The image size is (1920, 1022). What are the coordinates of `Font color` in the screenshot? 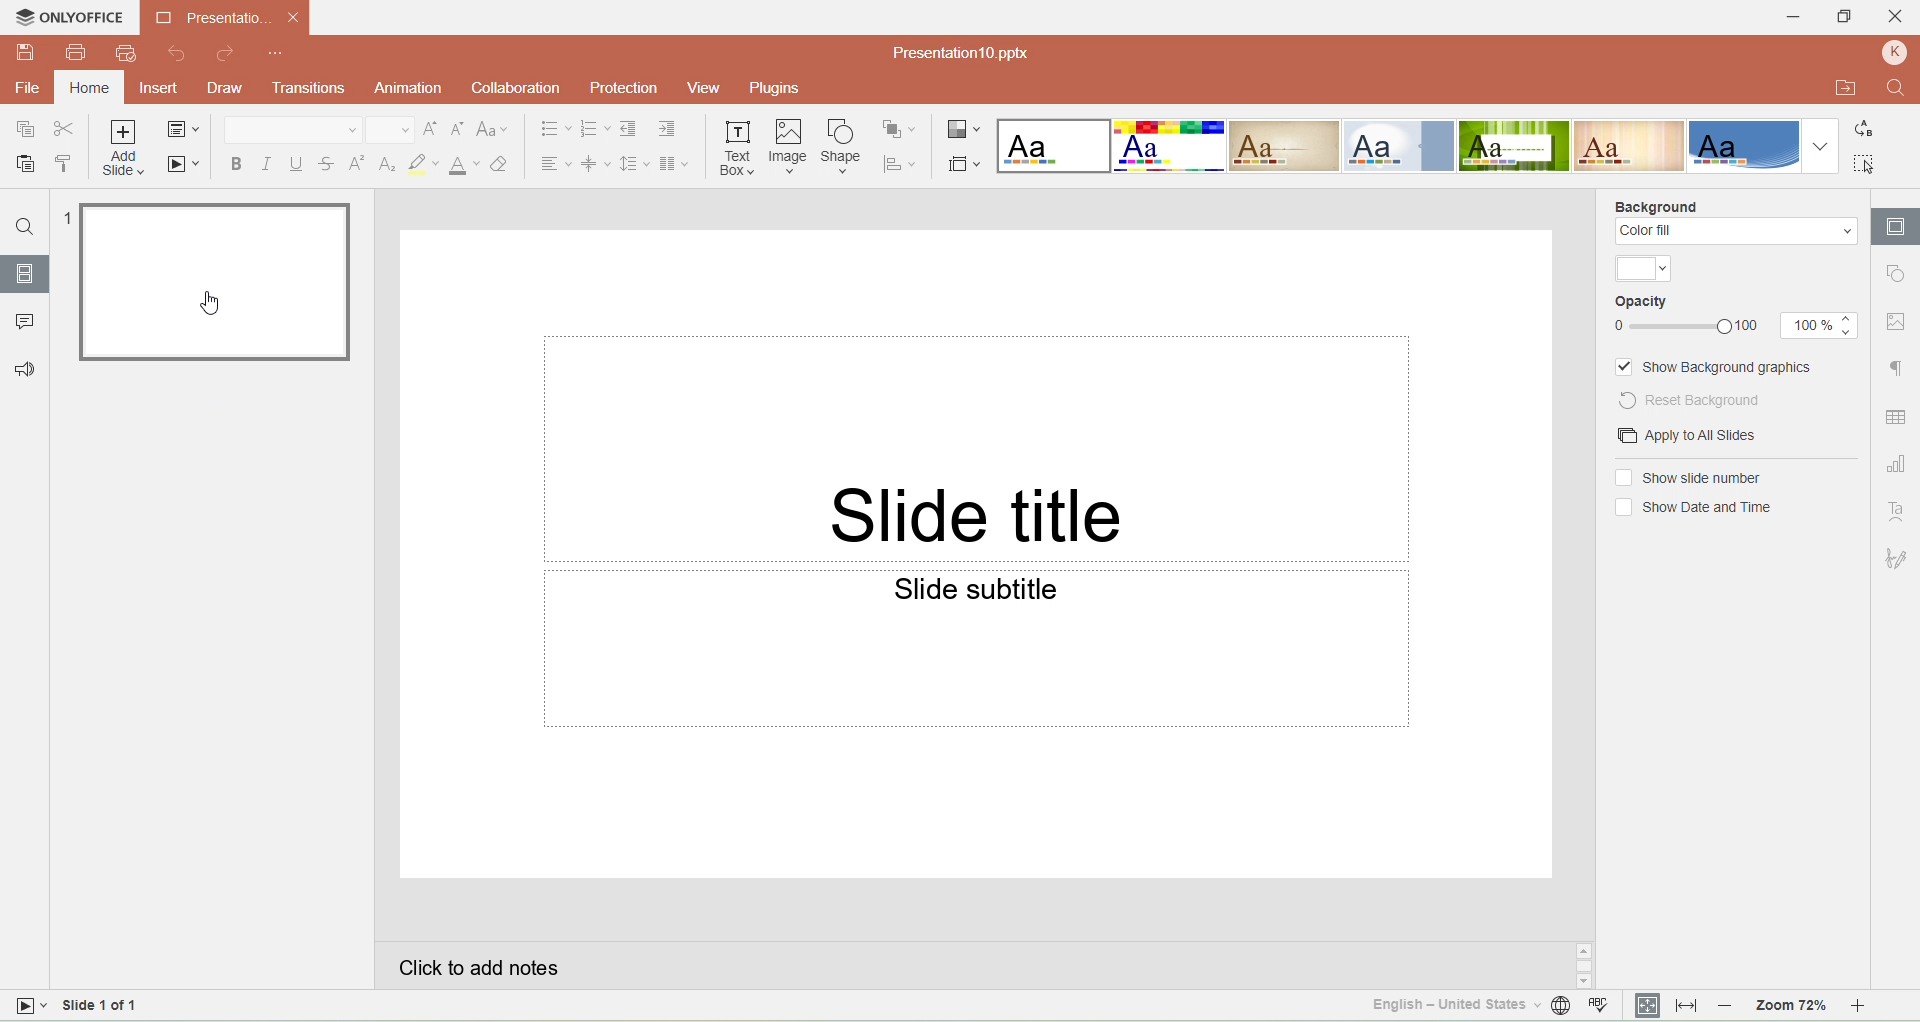 It's located at (463, 165).